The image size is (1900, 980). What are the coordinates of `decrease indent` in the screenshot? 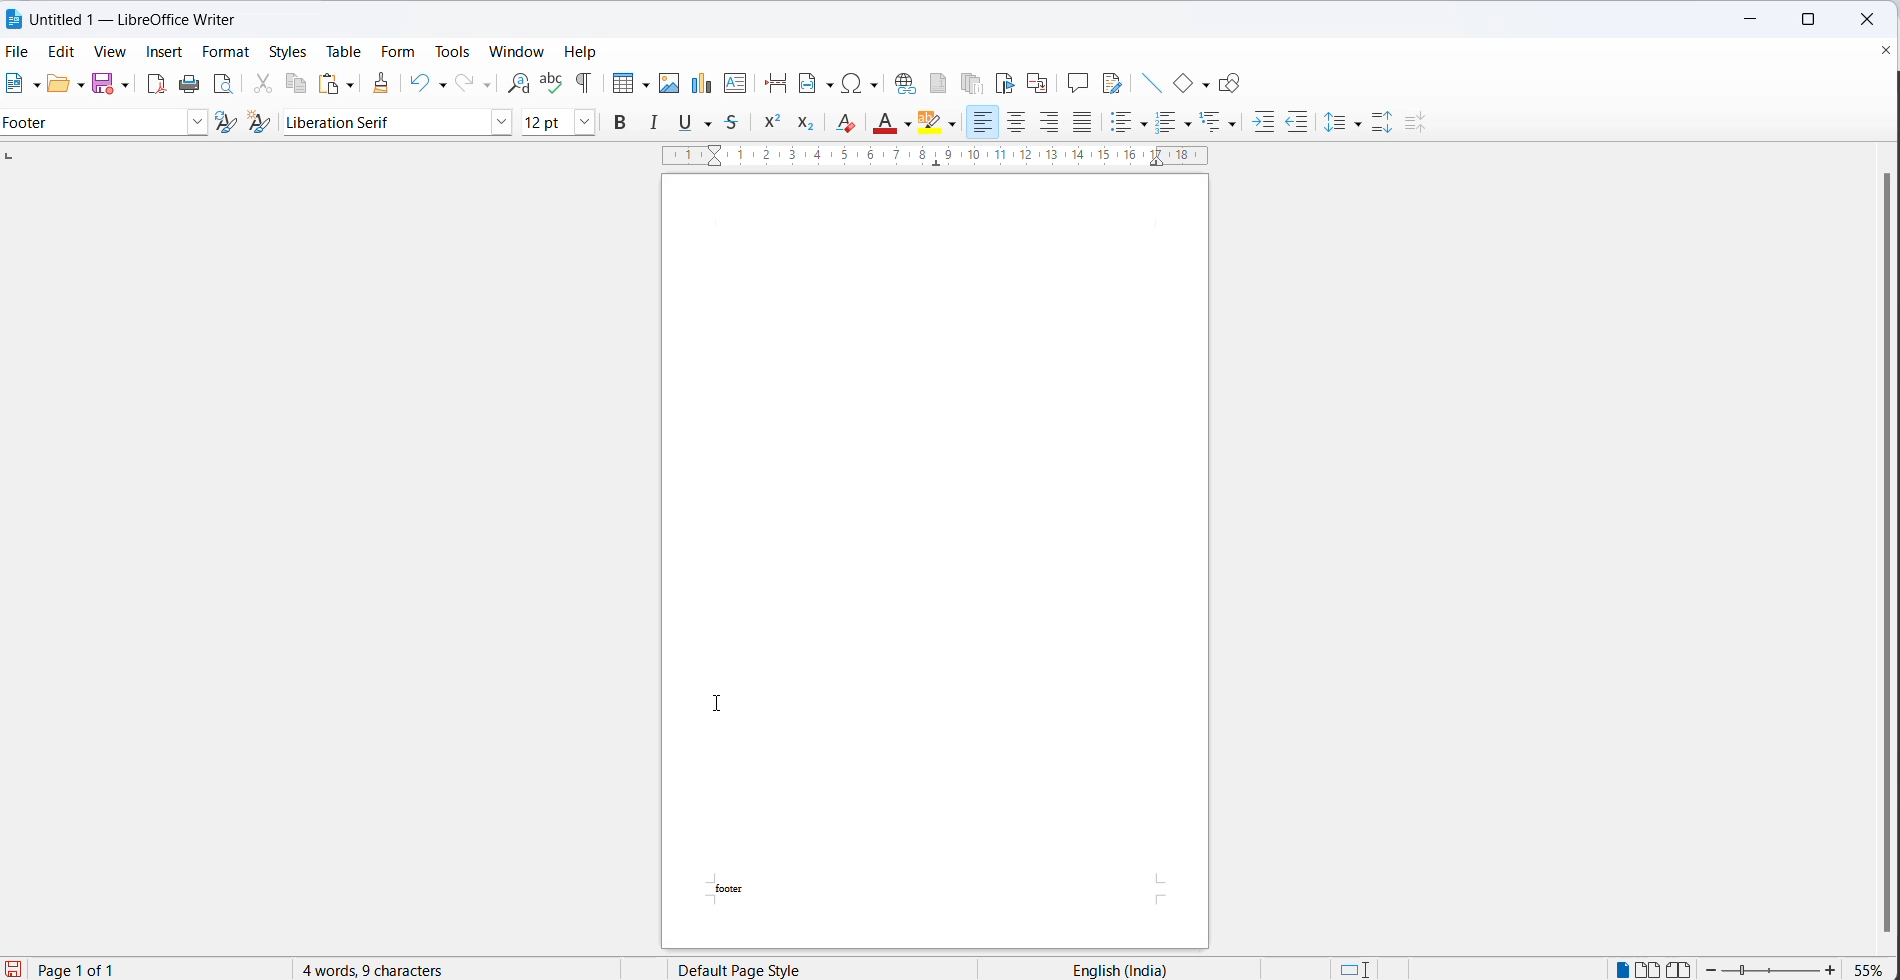 It's located at (1300, 123).